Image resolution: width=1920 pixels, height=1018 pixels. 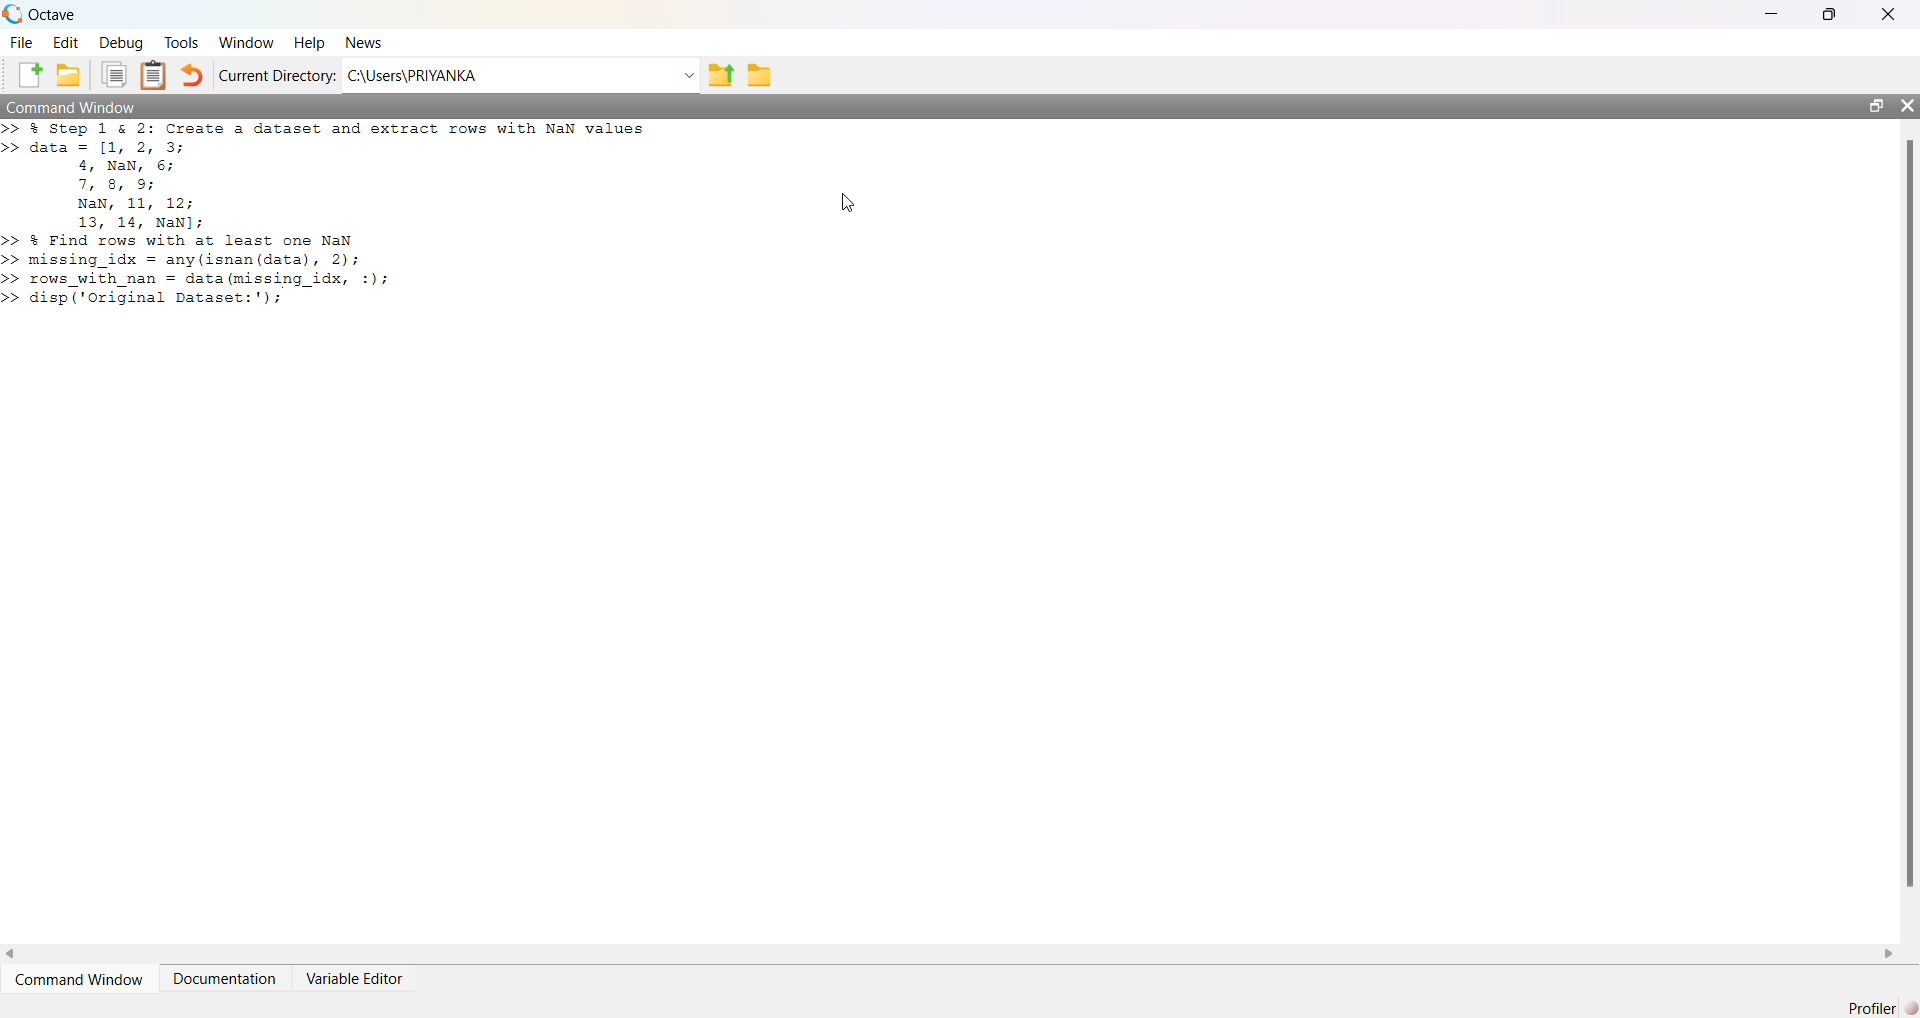 What do you see at coordinates (69, 75) in the screenshot?
I see `New Folder` at bounding box center [69, 75].